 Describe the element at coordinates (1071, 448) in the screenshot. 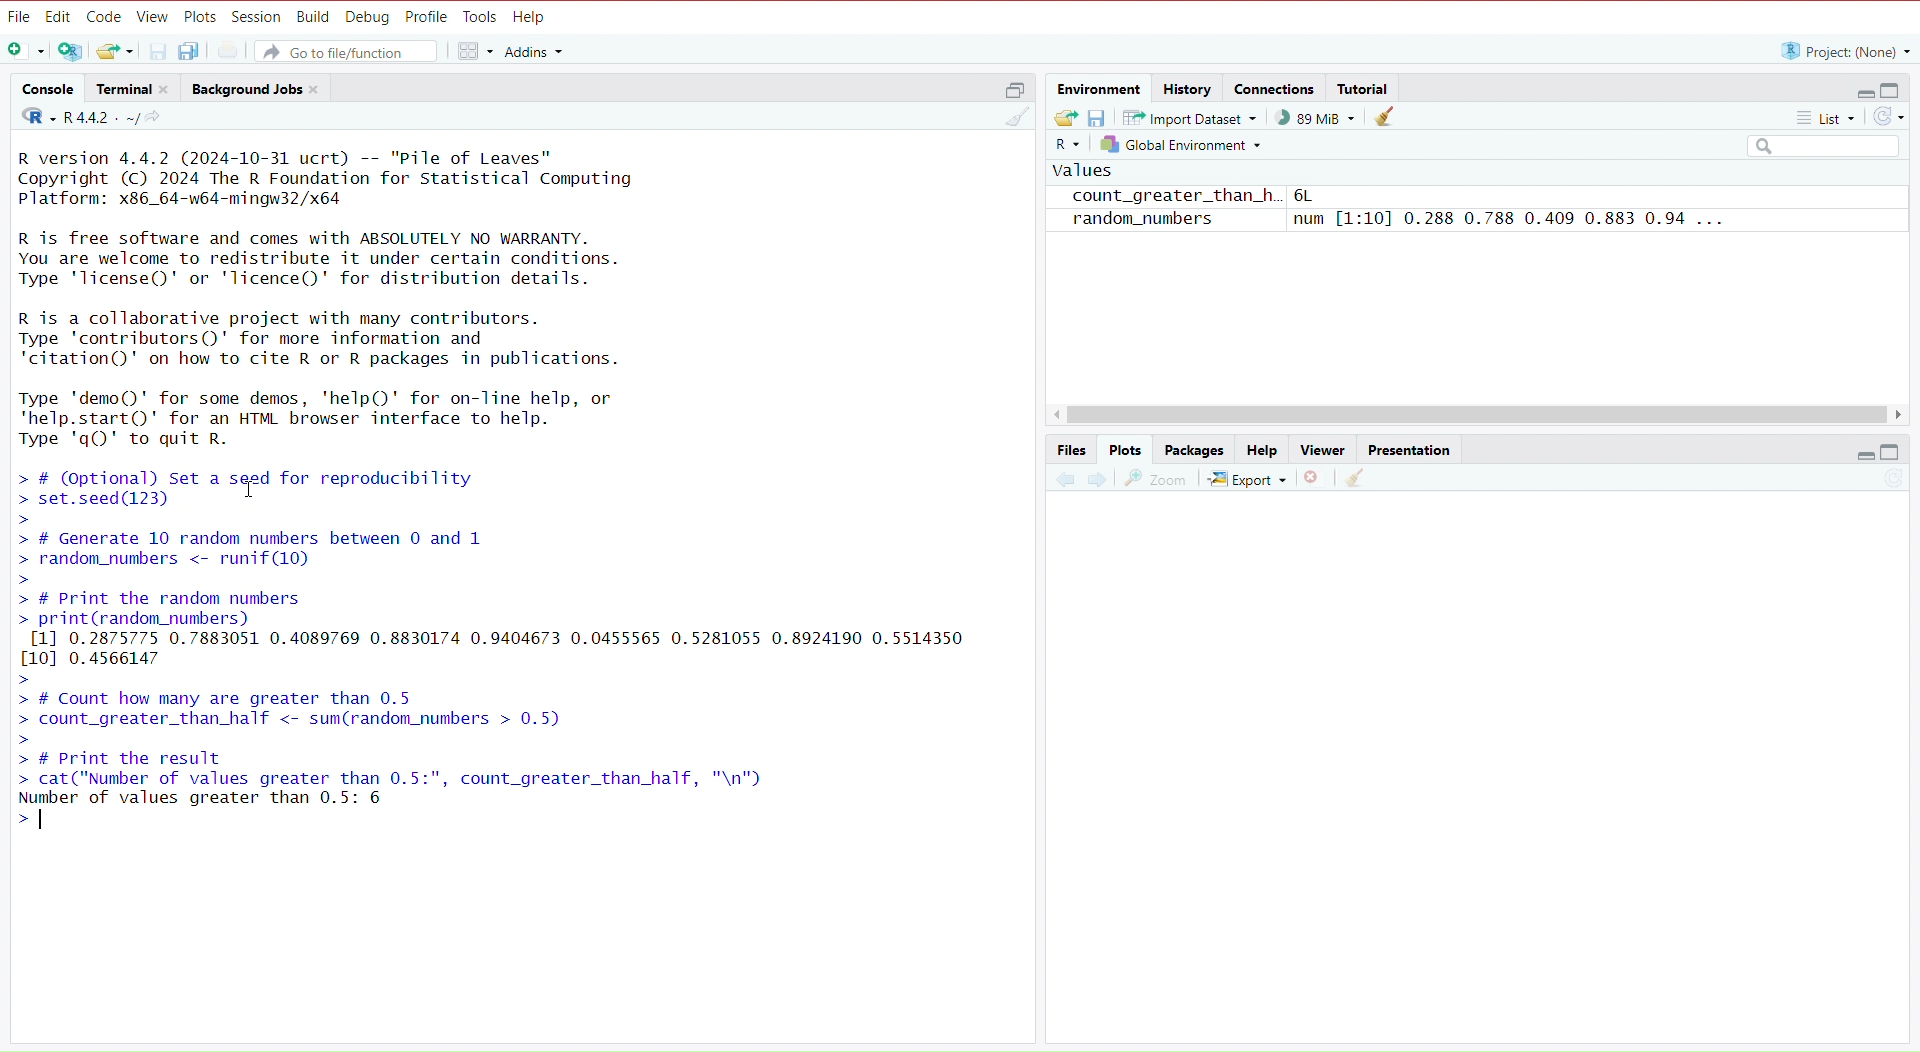

I see `Files` at that location.